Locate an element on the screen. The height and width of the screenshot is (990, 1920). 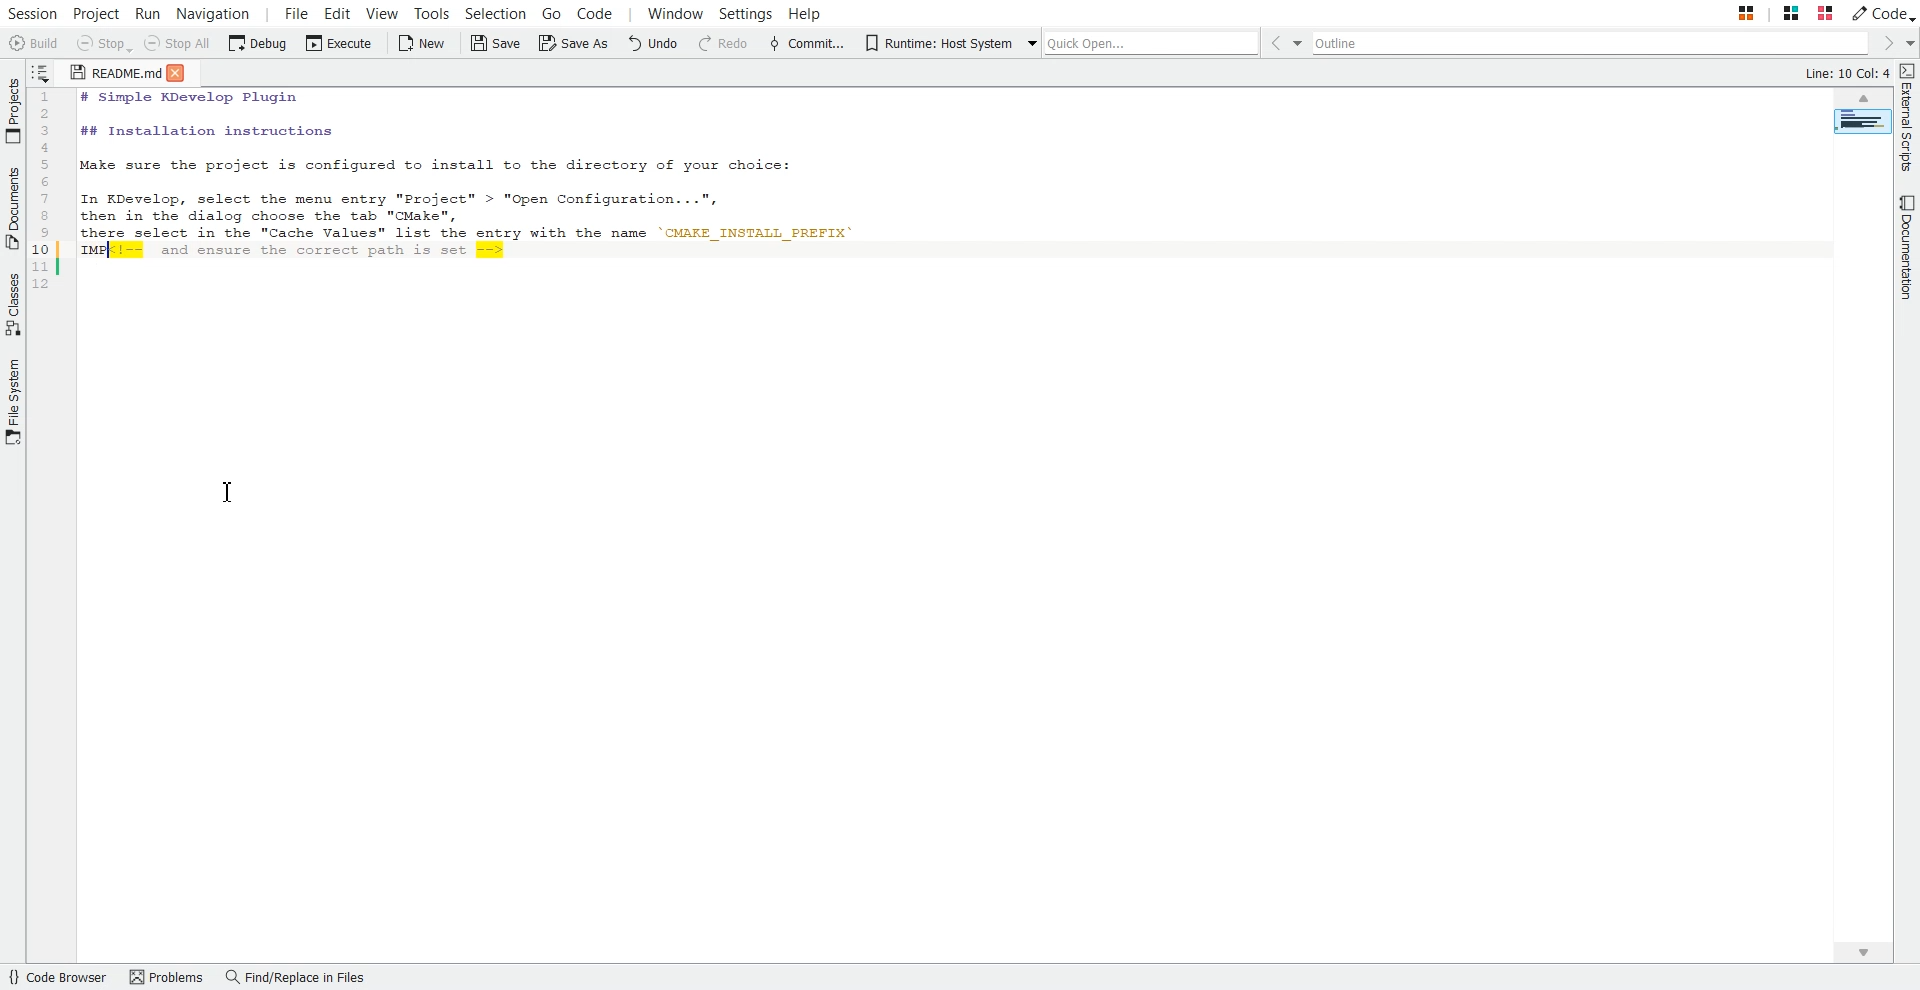
File System is located at coordinates (13, 403).